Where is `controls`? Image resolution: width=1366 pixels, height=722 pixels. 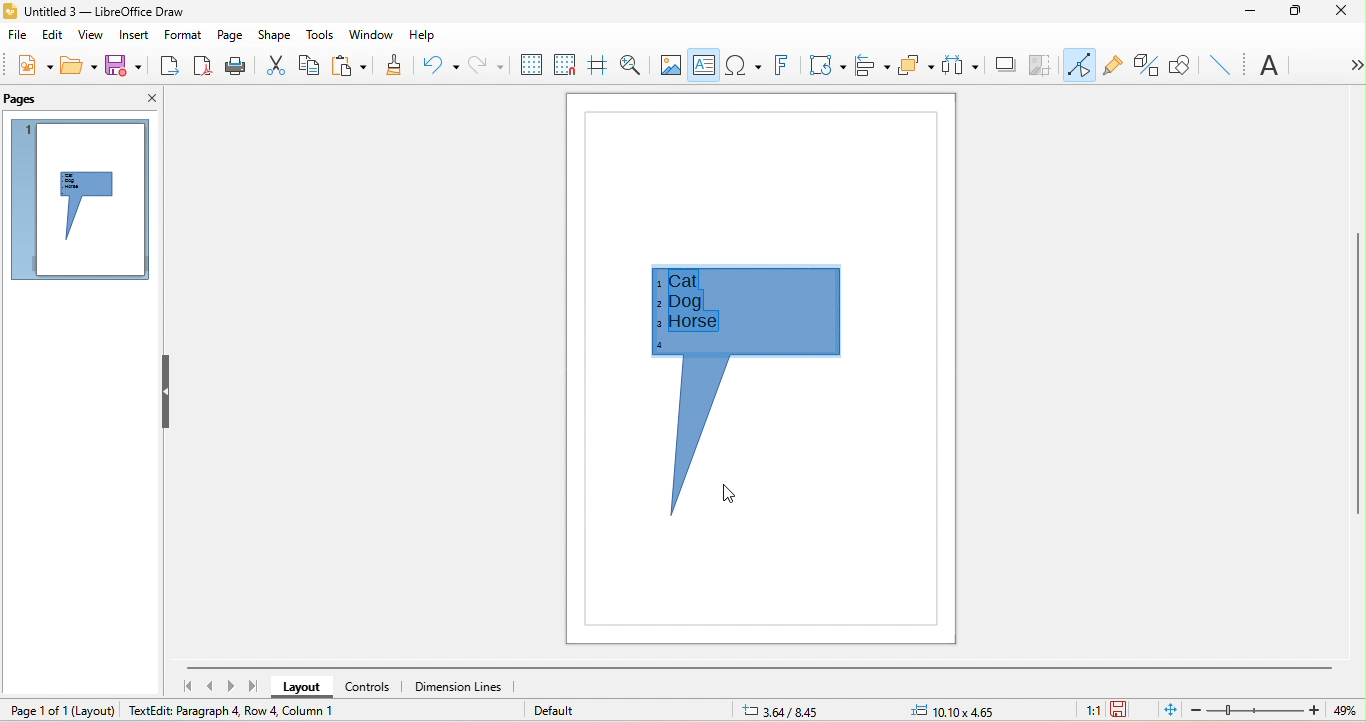 controls is located at coordinates (368, 686).